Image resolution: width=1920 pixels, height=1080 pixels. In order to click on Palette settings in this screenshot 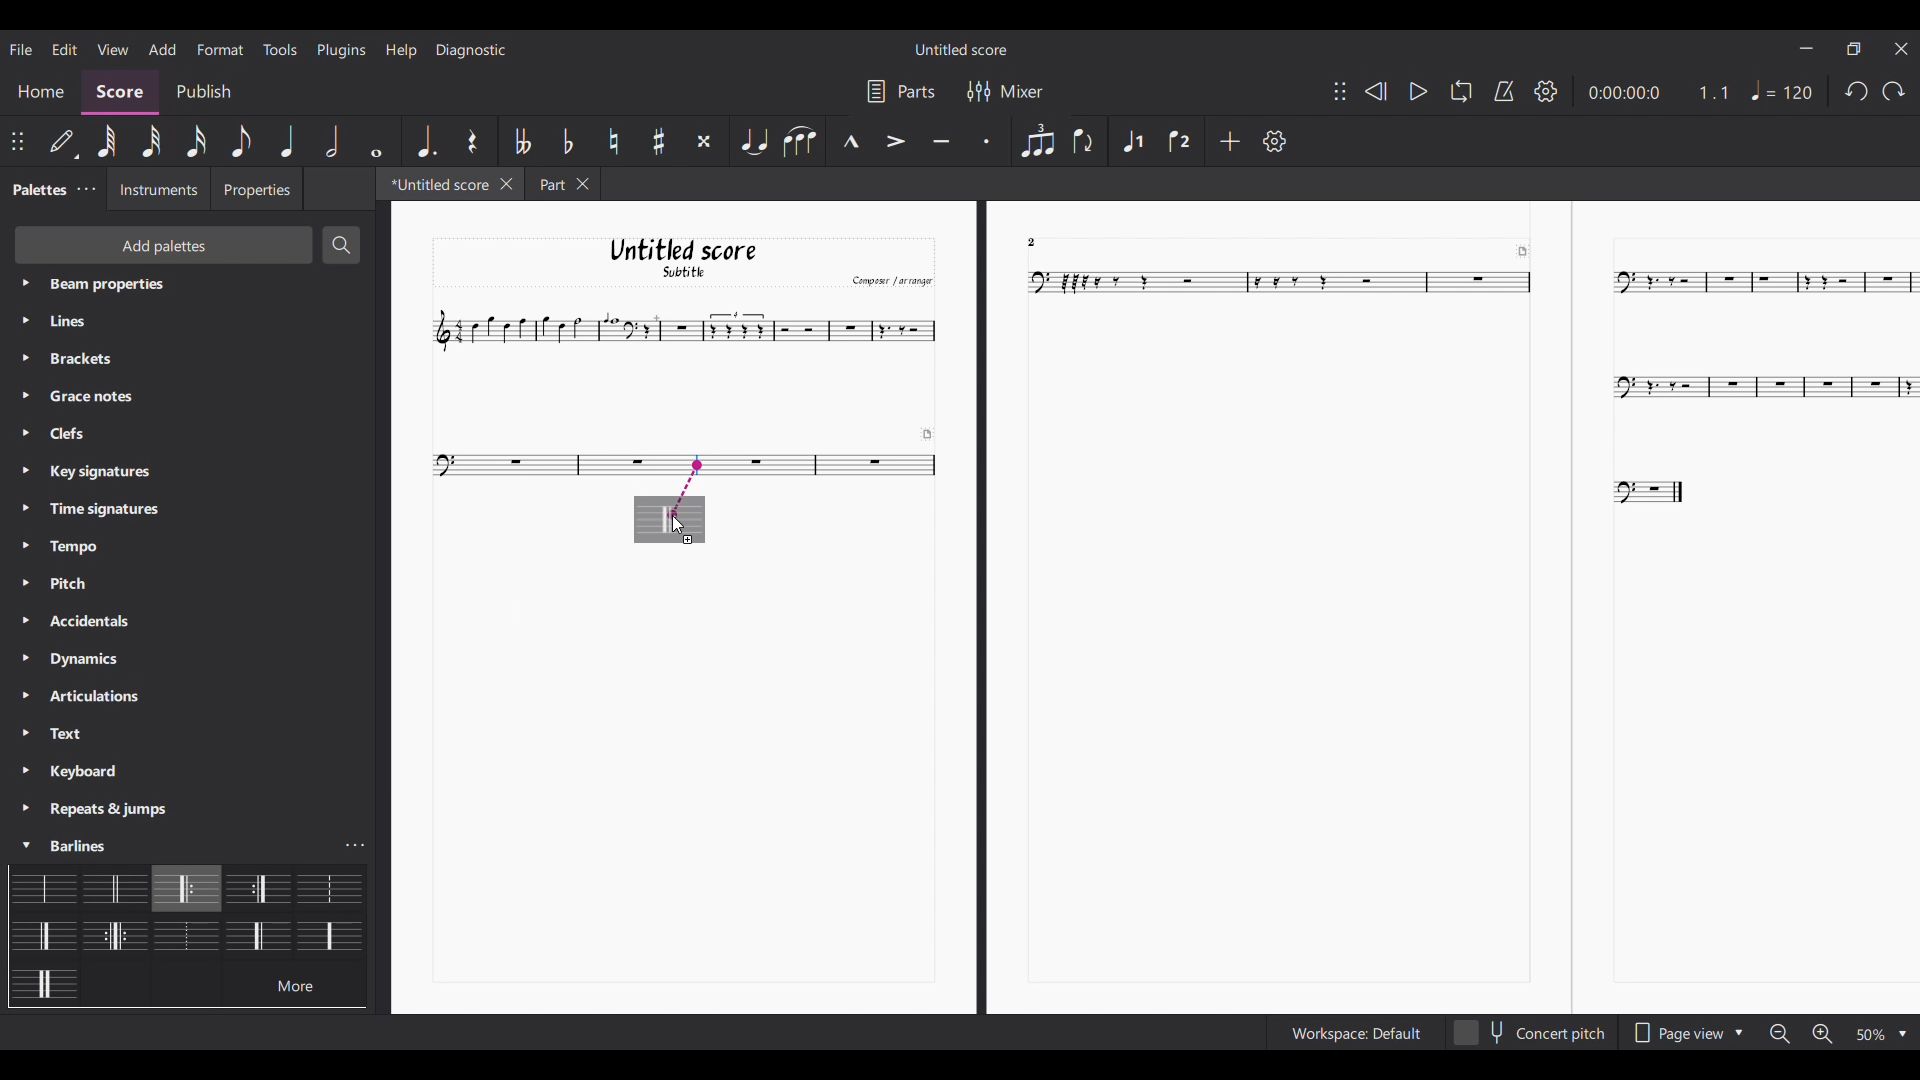, I will do `click(90, 477)`.